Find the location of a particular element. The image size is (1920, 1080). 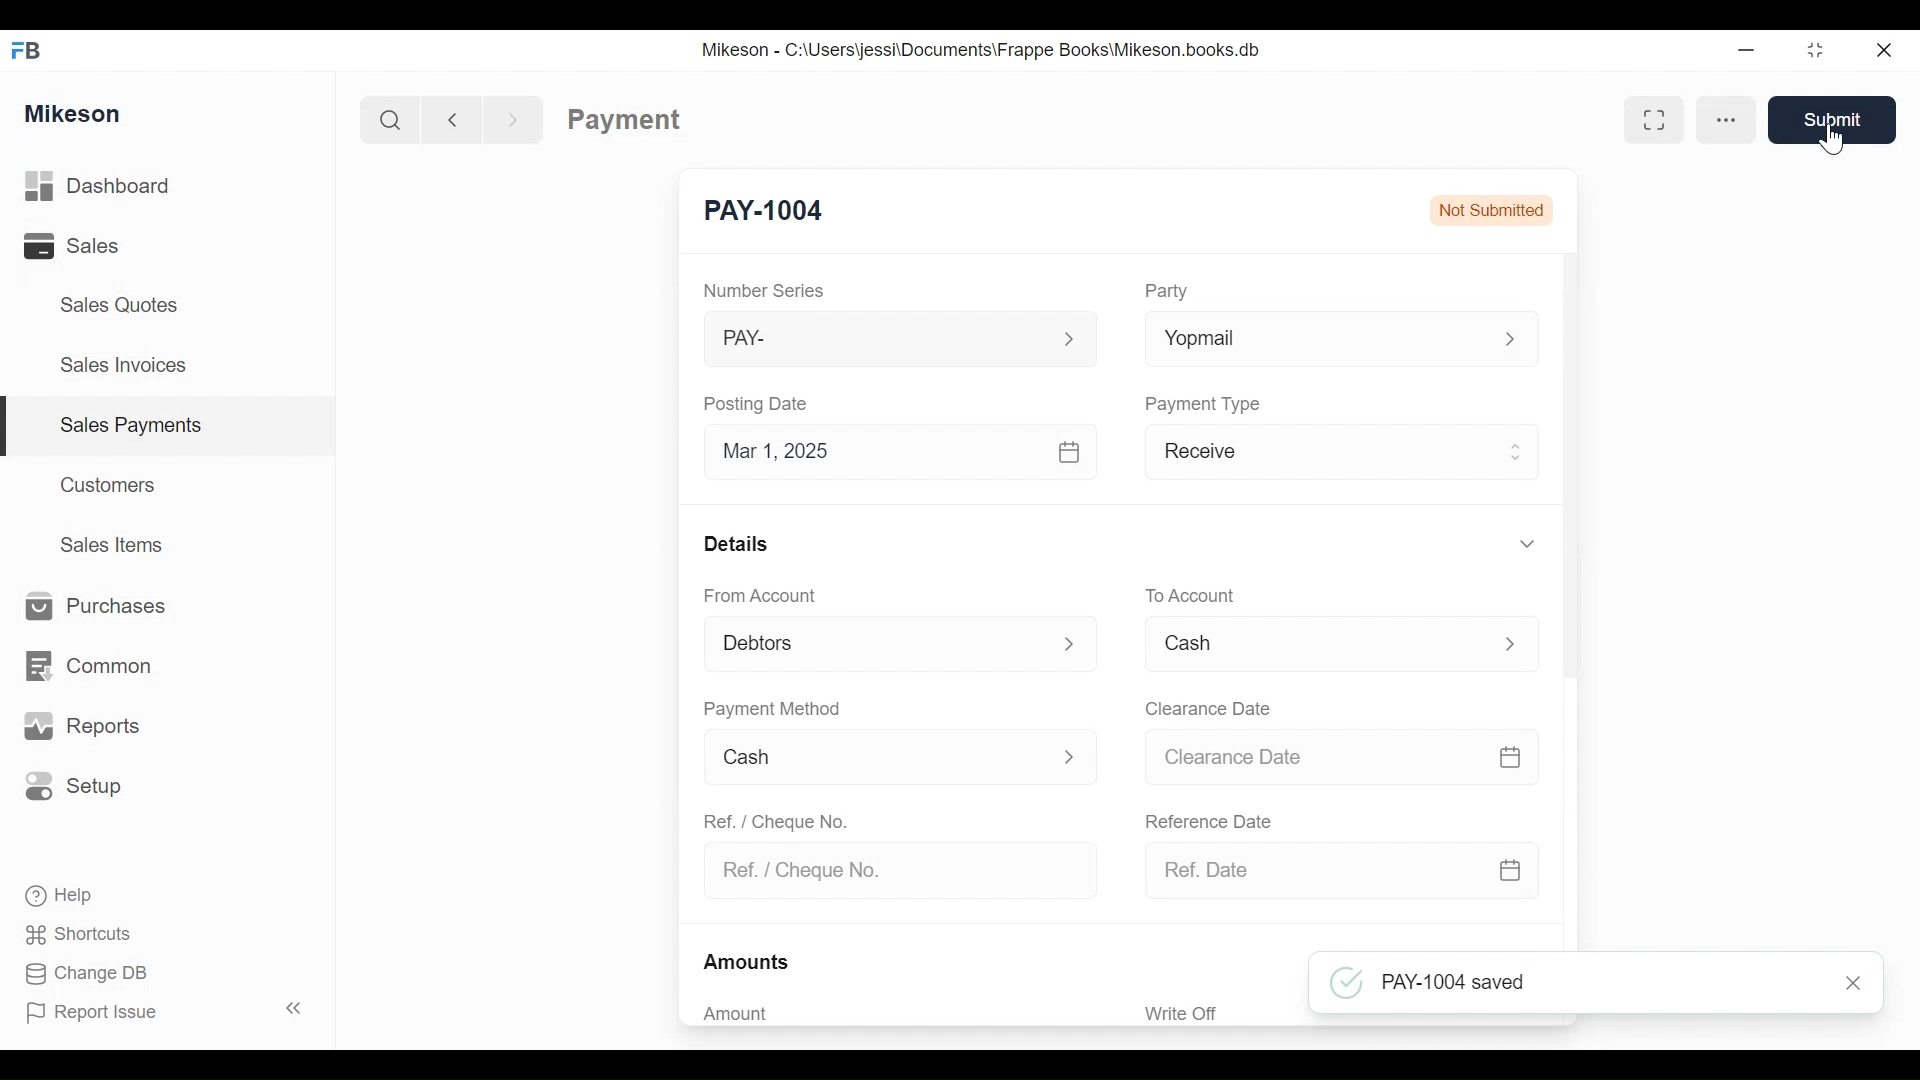

Cash is located at coordinates (899, 755).